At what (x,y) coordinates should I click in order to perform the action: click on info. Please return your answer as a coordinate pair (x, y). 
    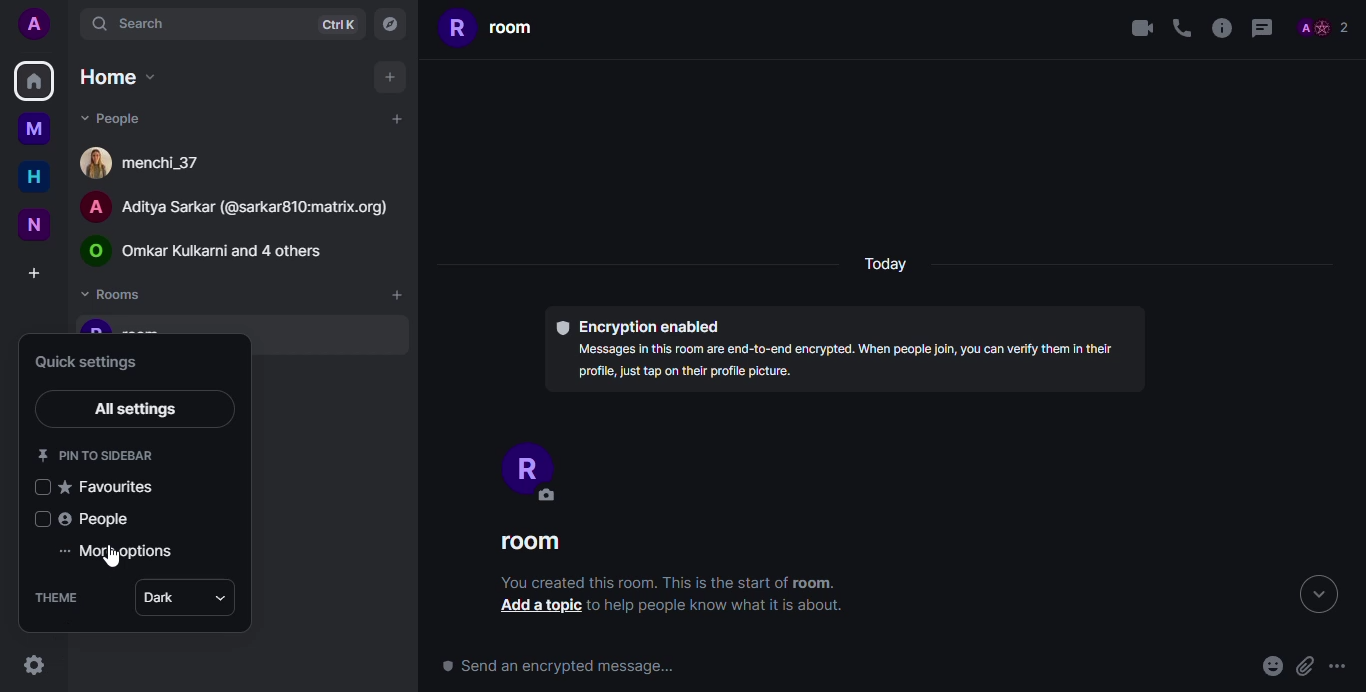
    Looking at the image, I should click on (725, 607).